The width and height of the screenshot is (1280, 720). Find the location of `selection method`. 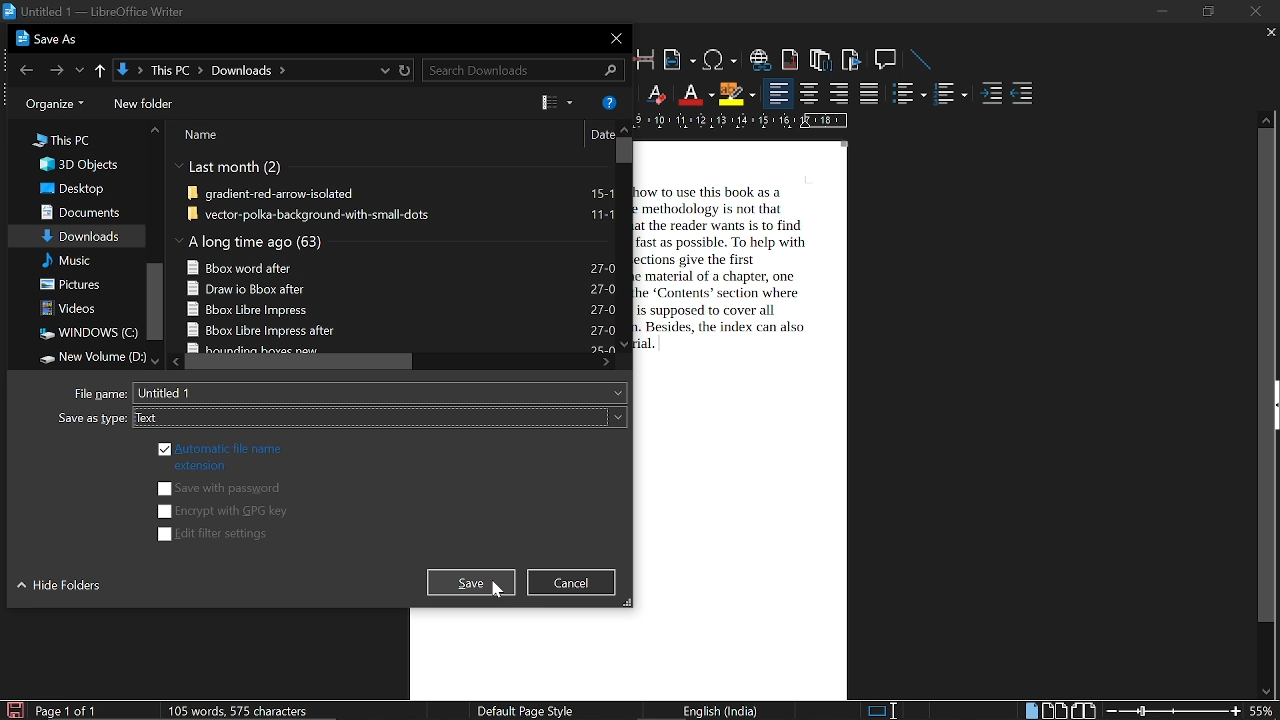

selection method is located at coordinates (881, 711).